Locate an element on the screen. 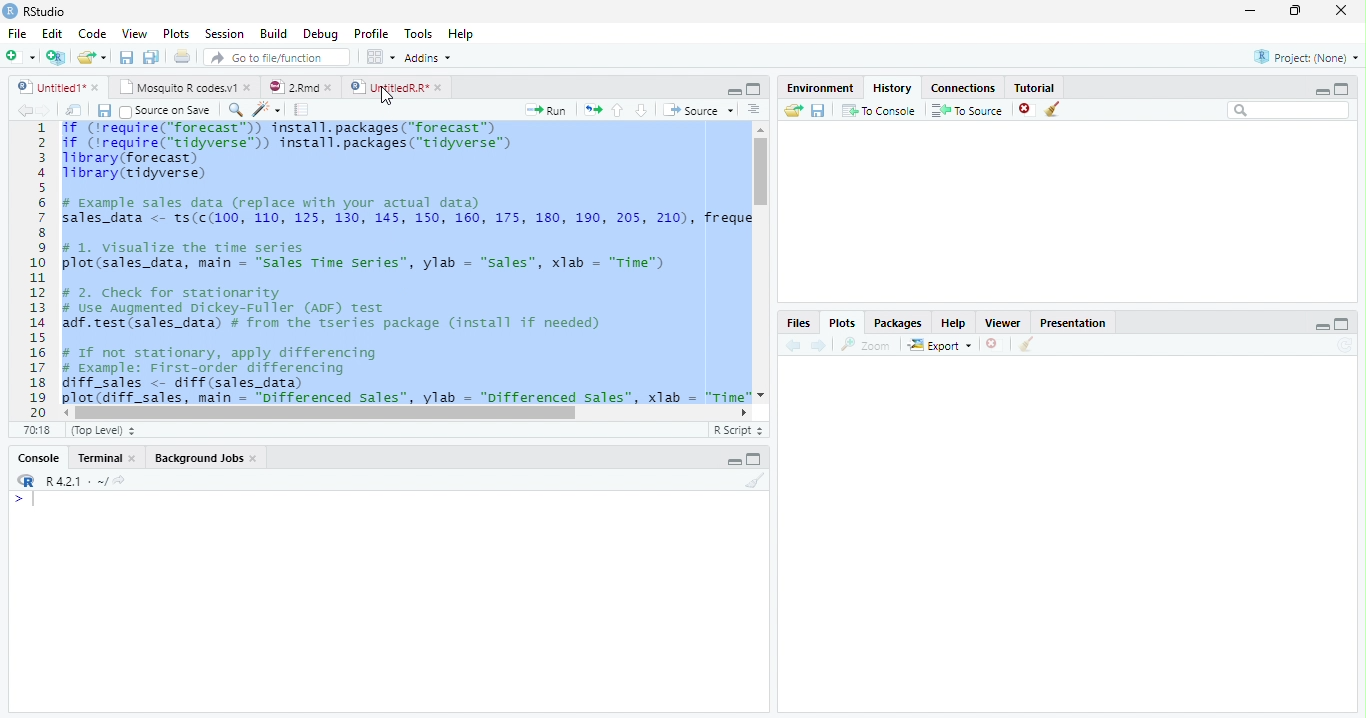  2.RMD is located at coordinates (300, 87).